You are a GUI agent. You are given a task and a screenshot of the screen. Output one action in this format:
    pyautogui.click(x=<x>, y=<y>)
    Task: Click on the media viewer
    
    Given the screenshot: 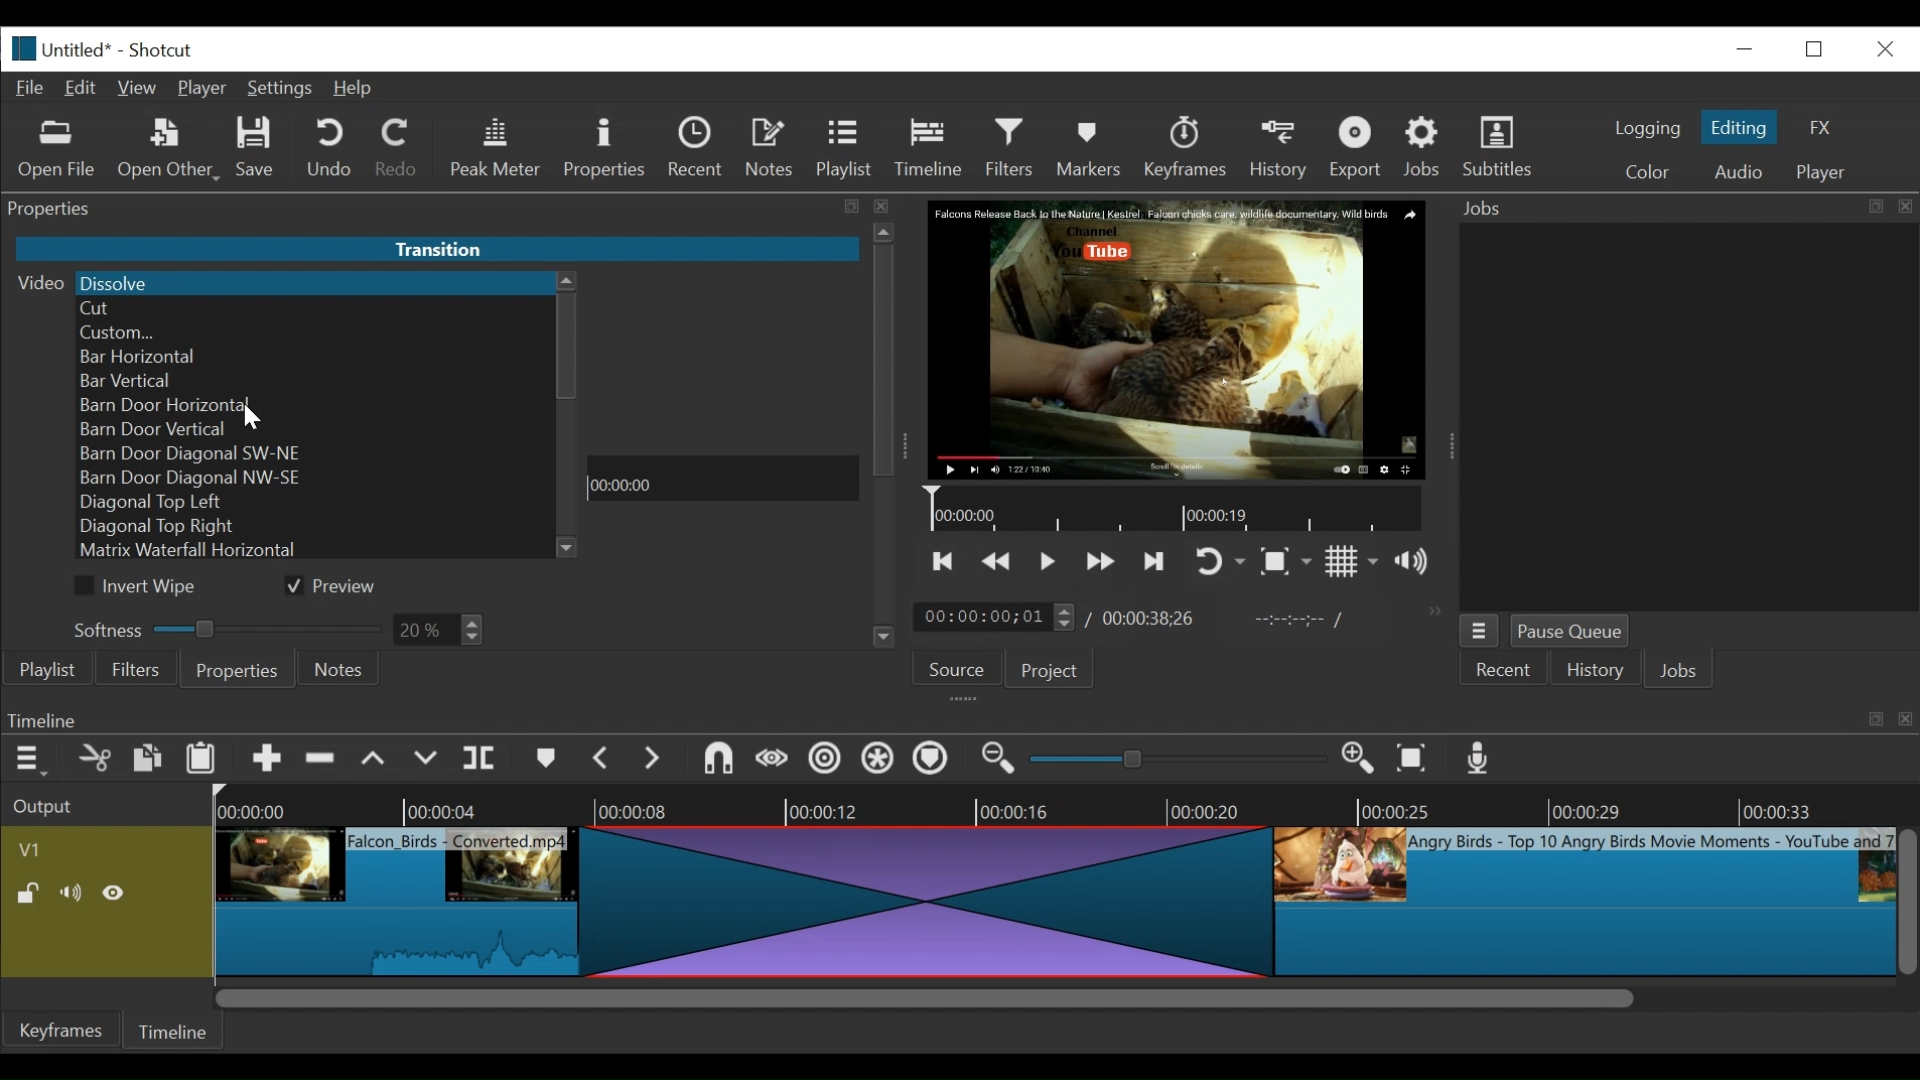 What is the action you would take?
    pyautogui.click(x=1174, y=339)
    